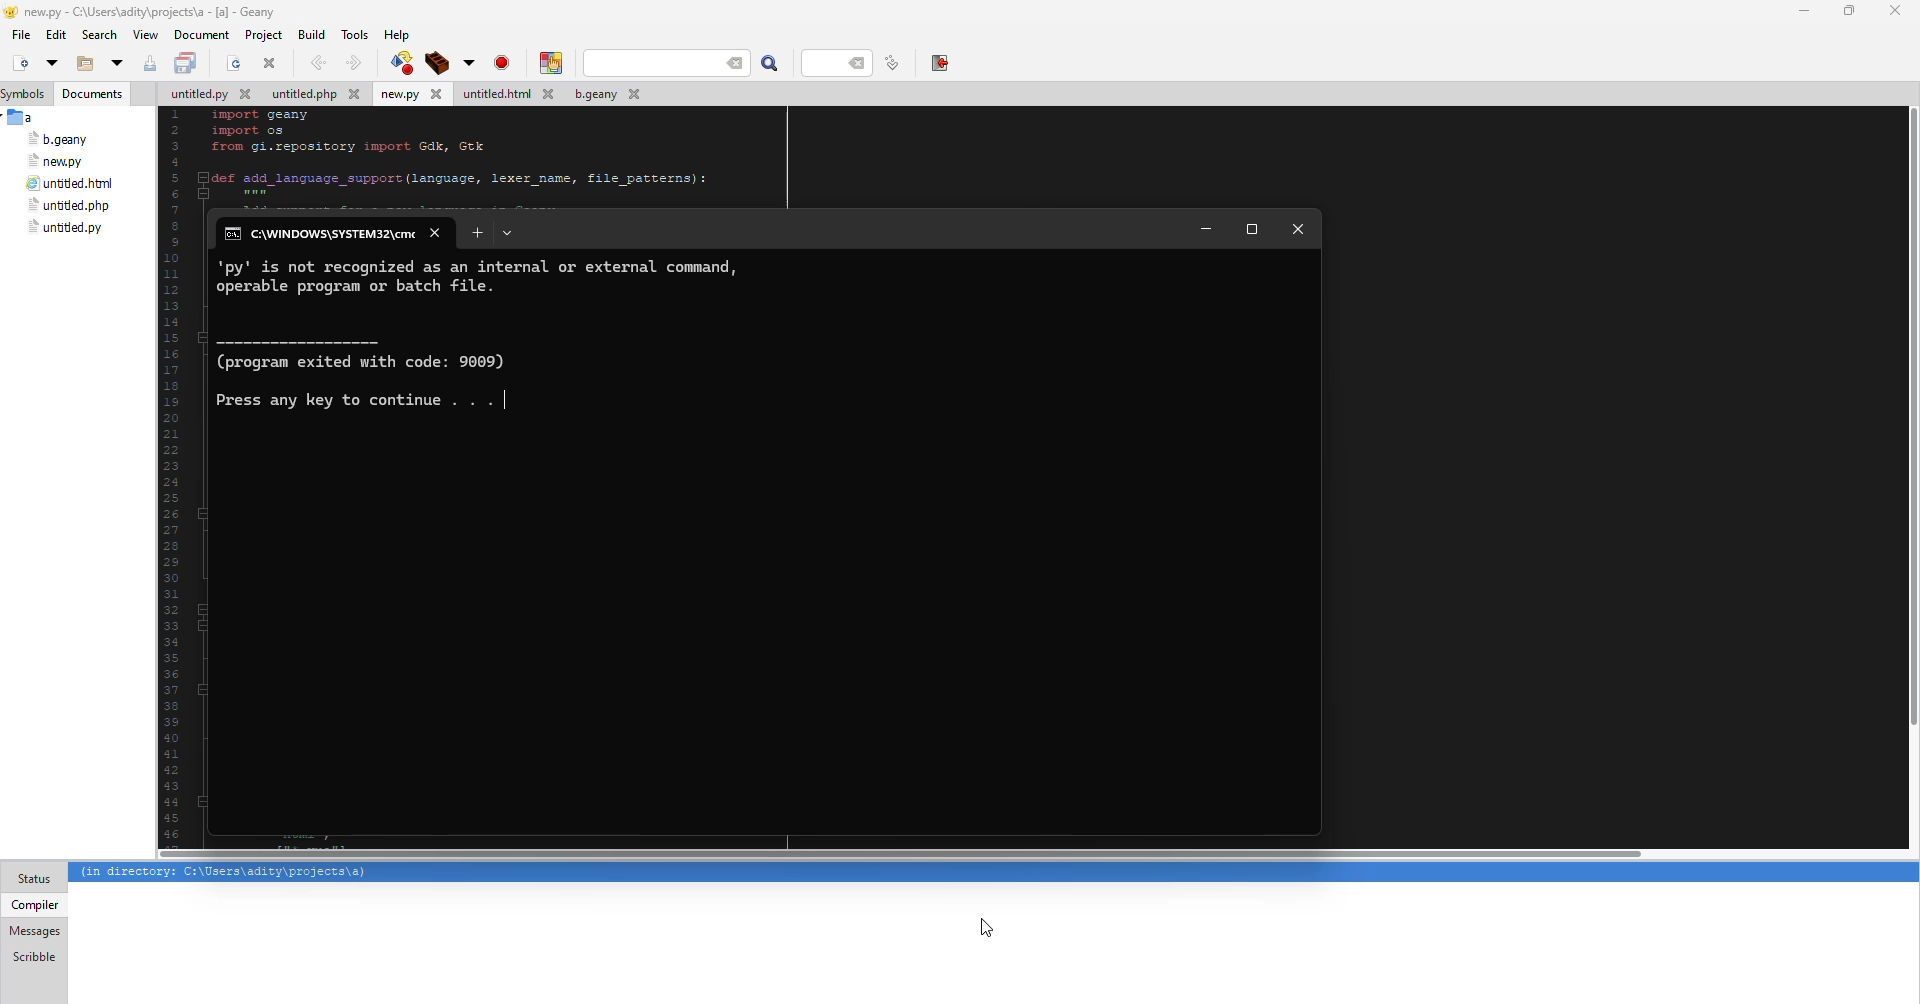  I want to click on cmd, so click(318, 234).